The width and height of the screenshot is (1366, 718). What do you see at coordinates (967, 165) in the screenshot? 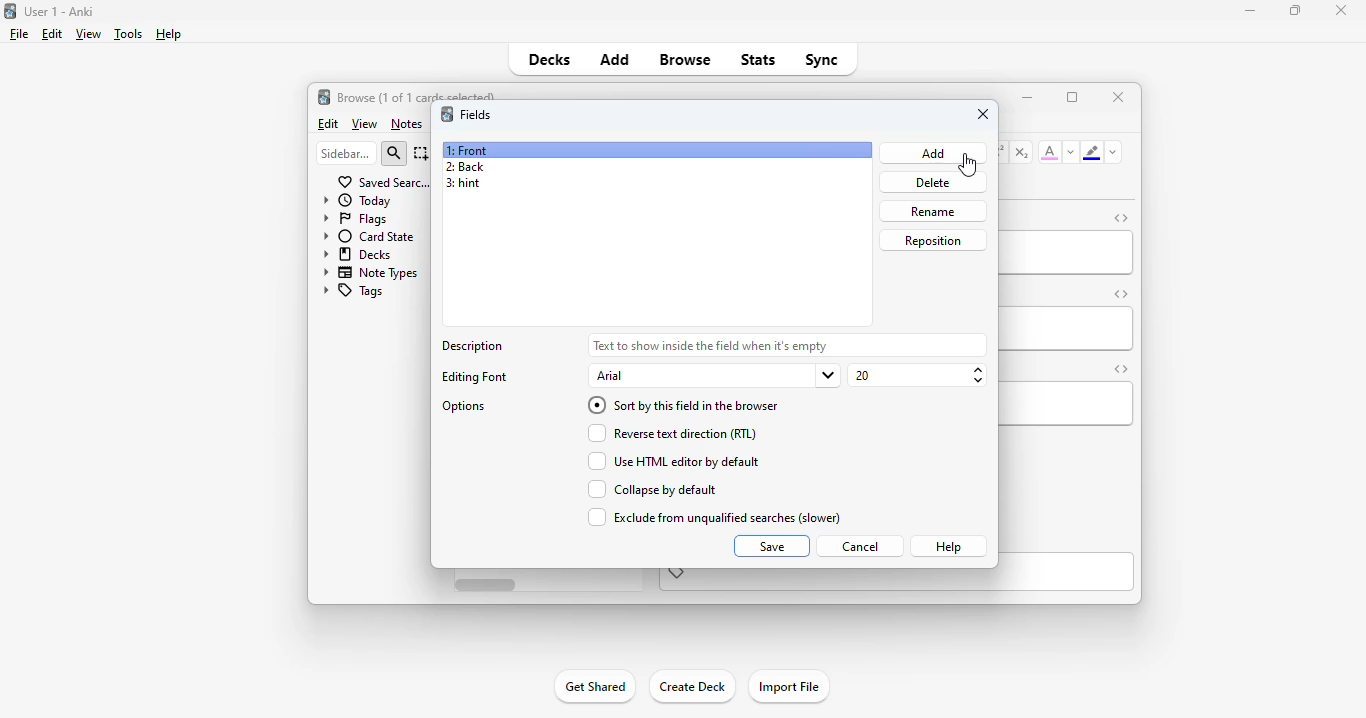
I see `cursor` at bounding box center [967, 165].